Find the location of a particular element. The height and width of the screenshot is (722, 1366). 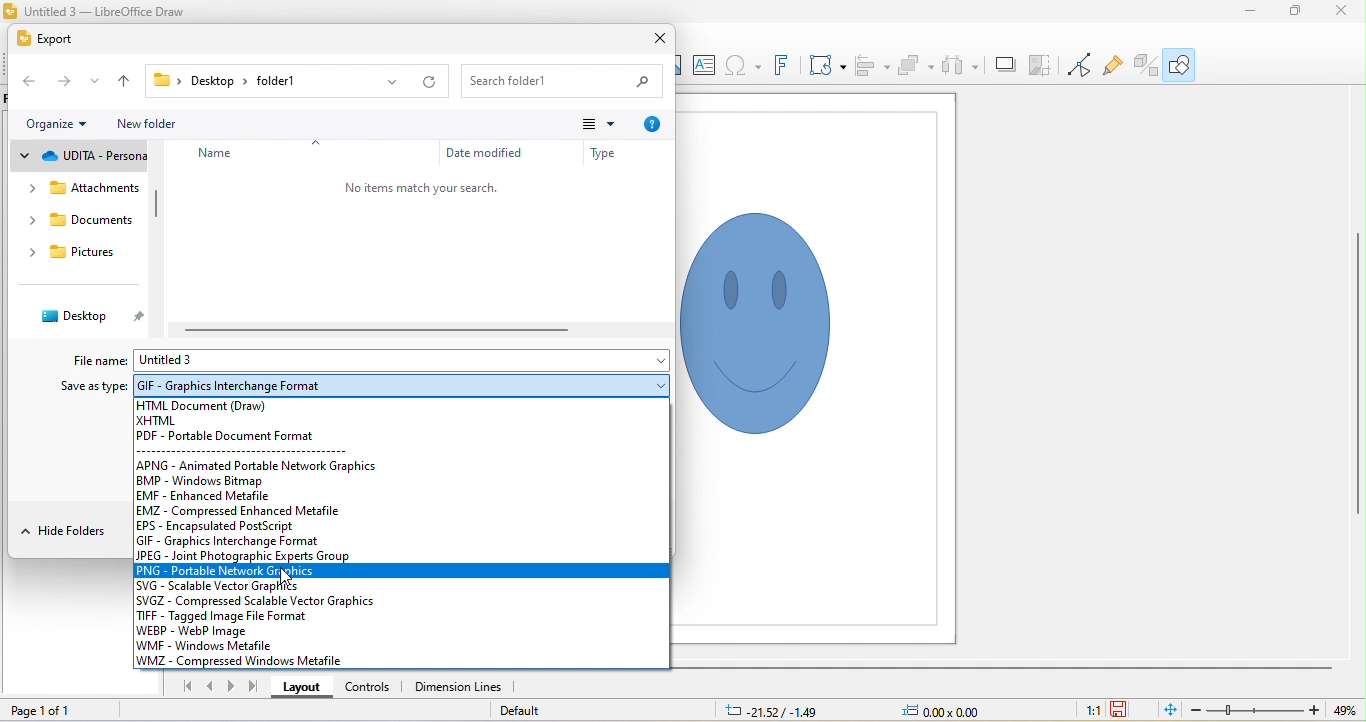

next is located at coordinates (231, 687).